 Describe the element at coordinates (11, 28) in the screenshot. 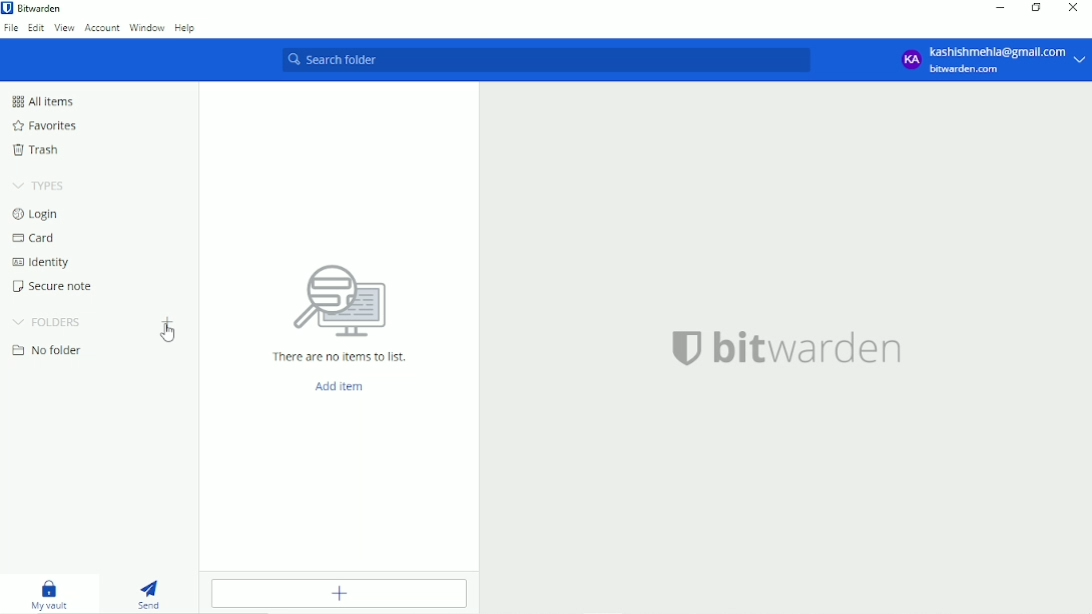

I see `File` at that location.